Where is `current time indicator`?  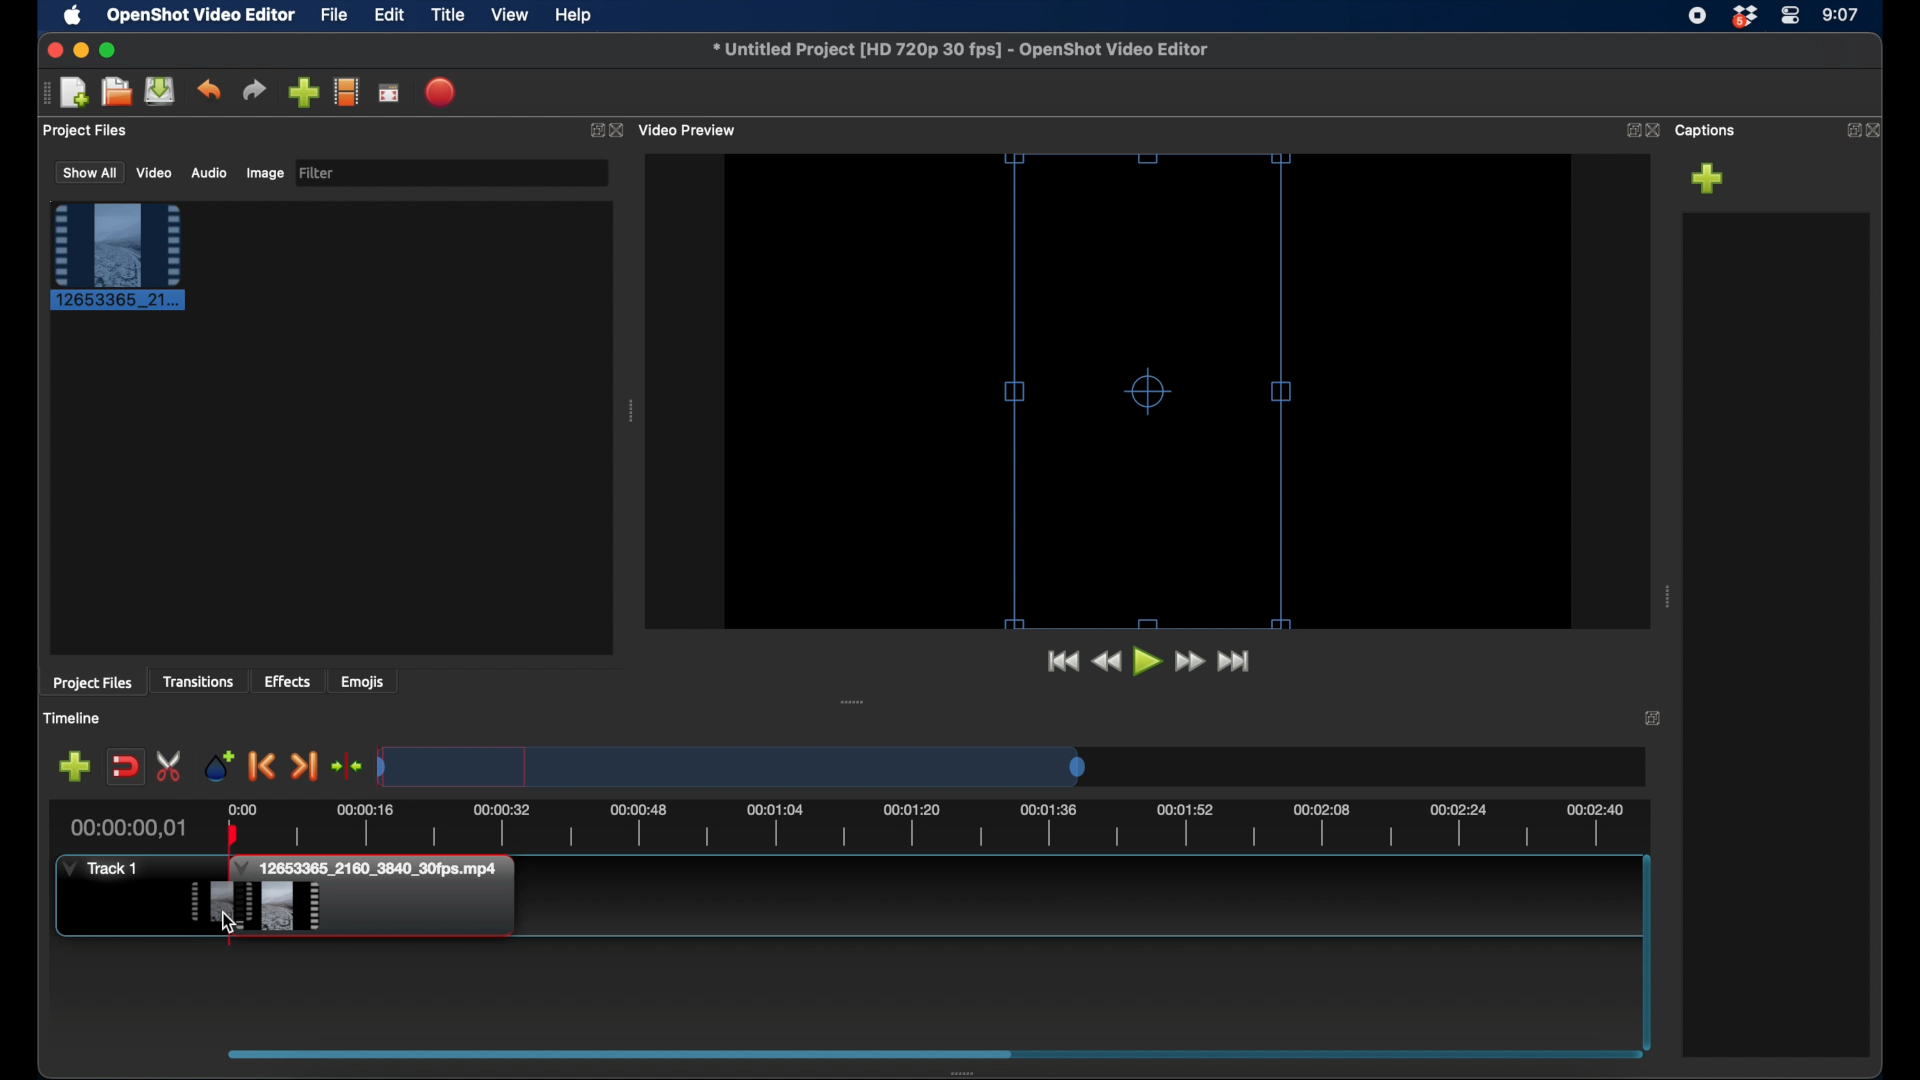 current time indicator is located at coordinates (126, 829).